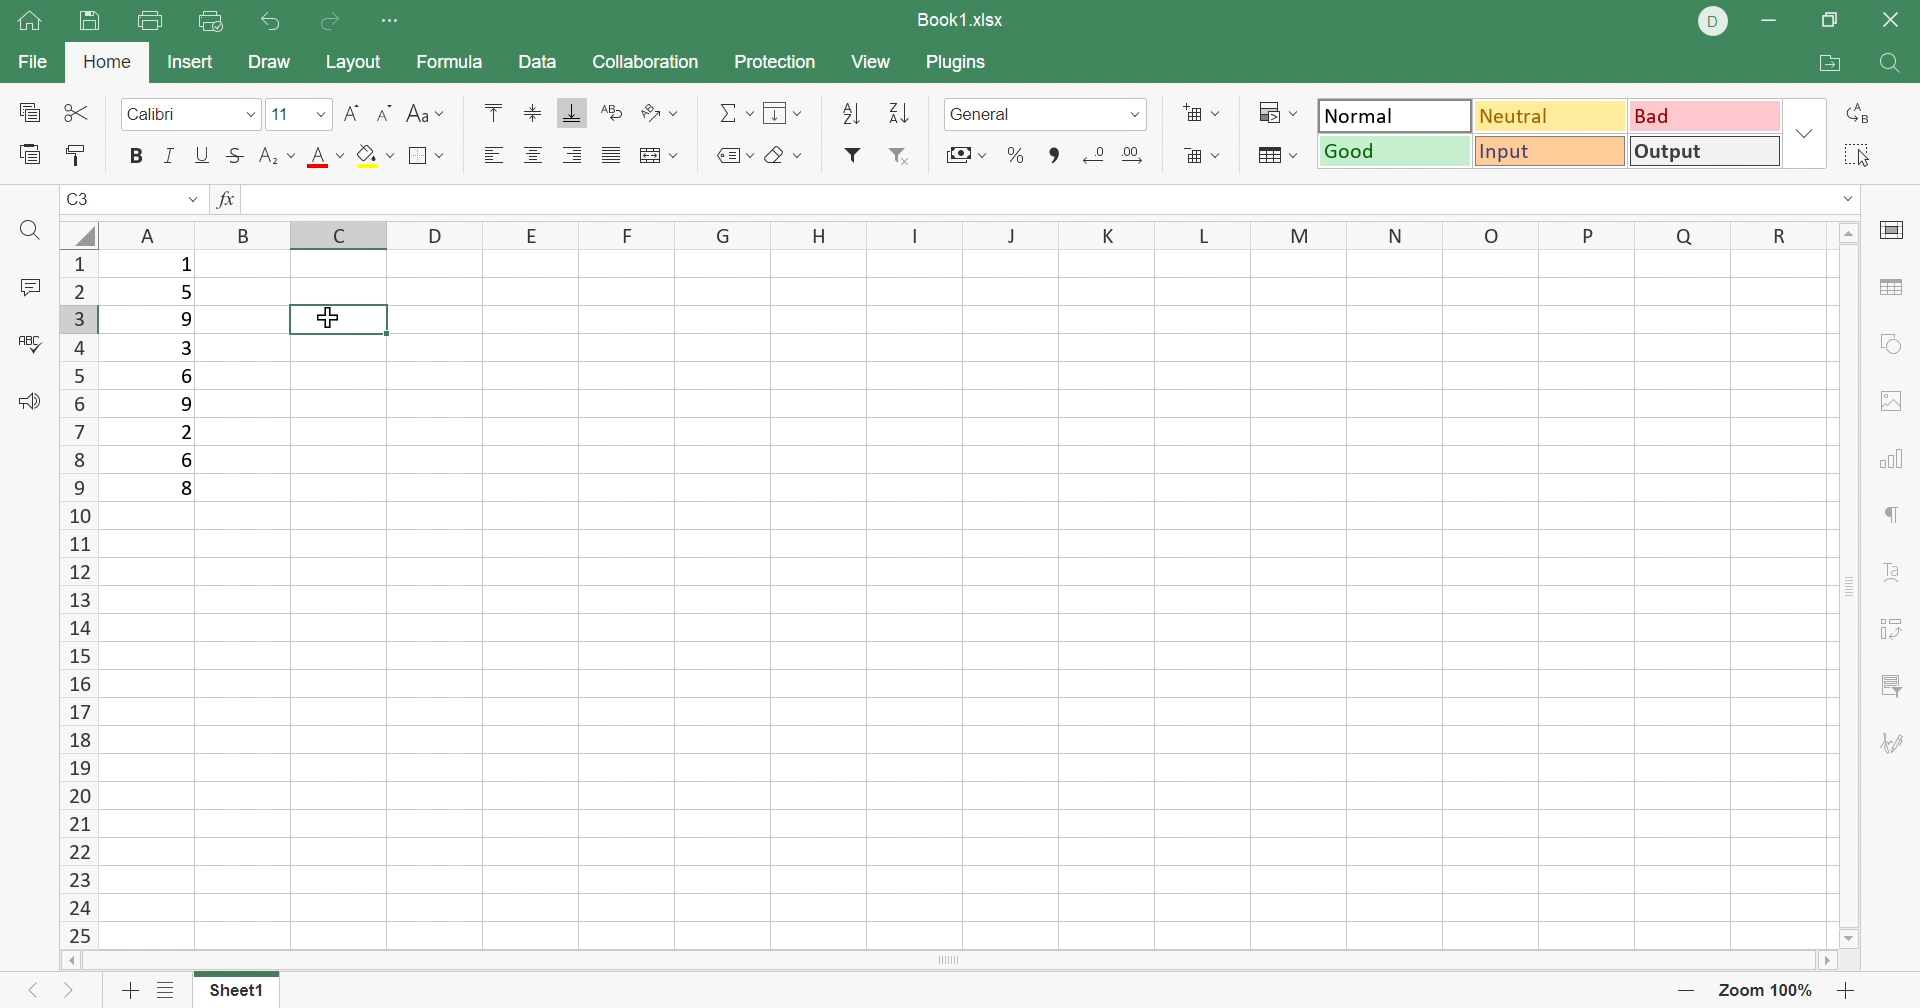  What do you see at coordinates (238, 993) in the screenshot?
I see `Sheet1` at bounding box center [238, 993].